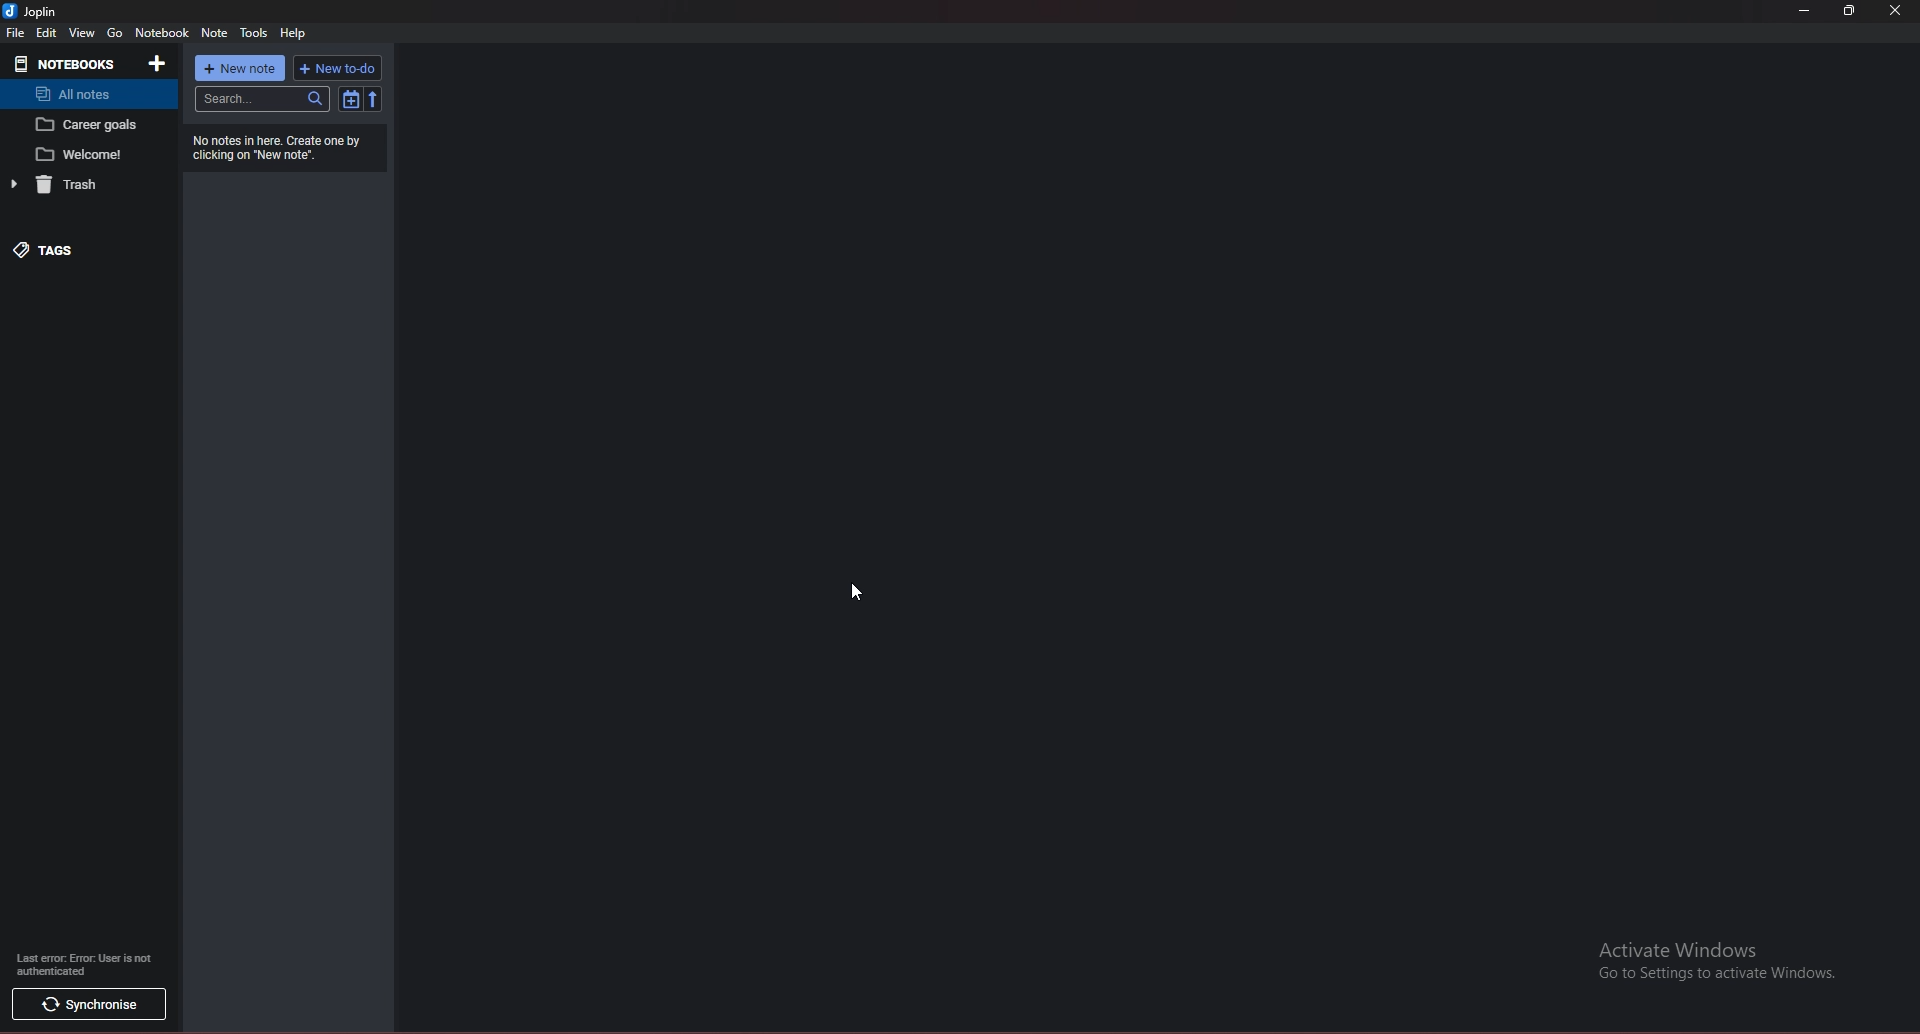 Image resolution: width=1920 pixels, height=1034 pixels. I want to click on new note, so click(240, 68).